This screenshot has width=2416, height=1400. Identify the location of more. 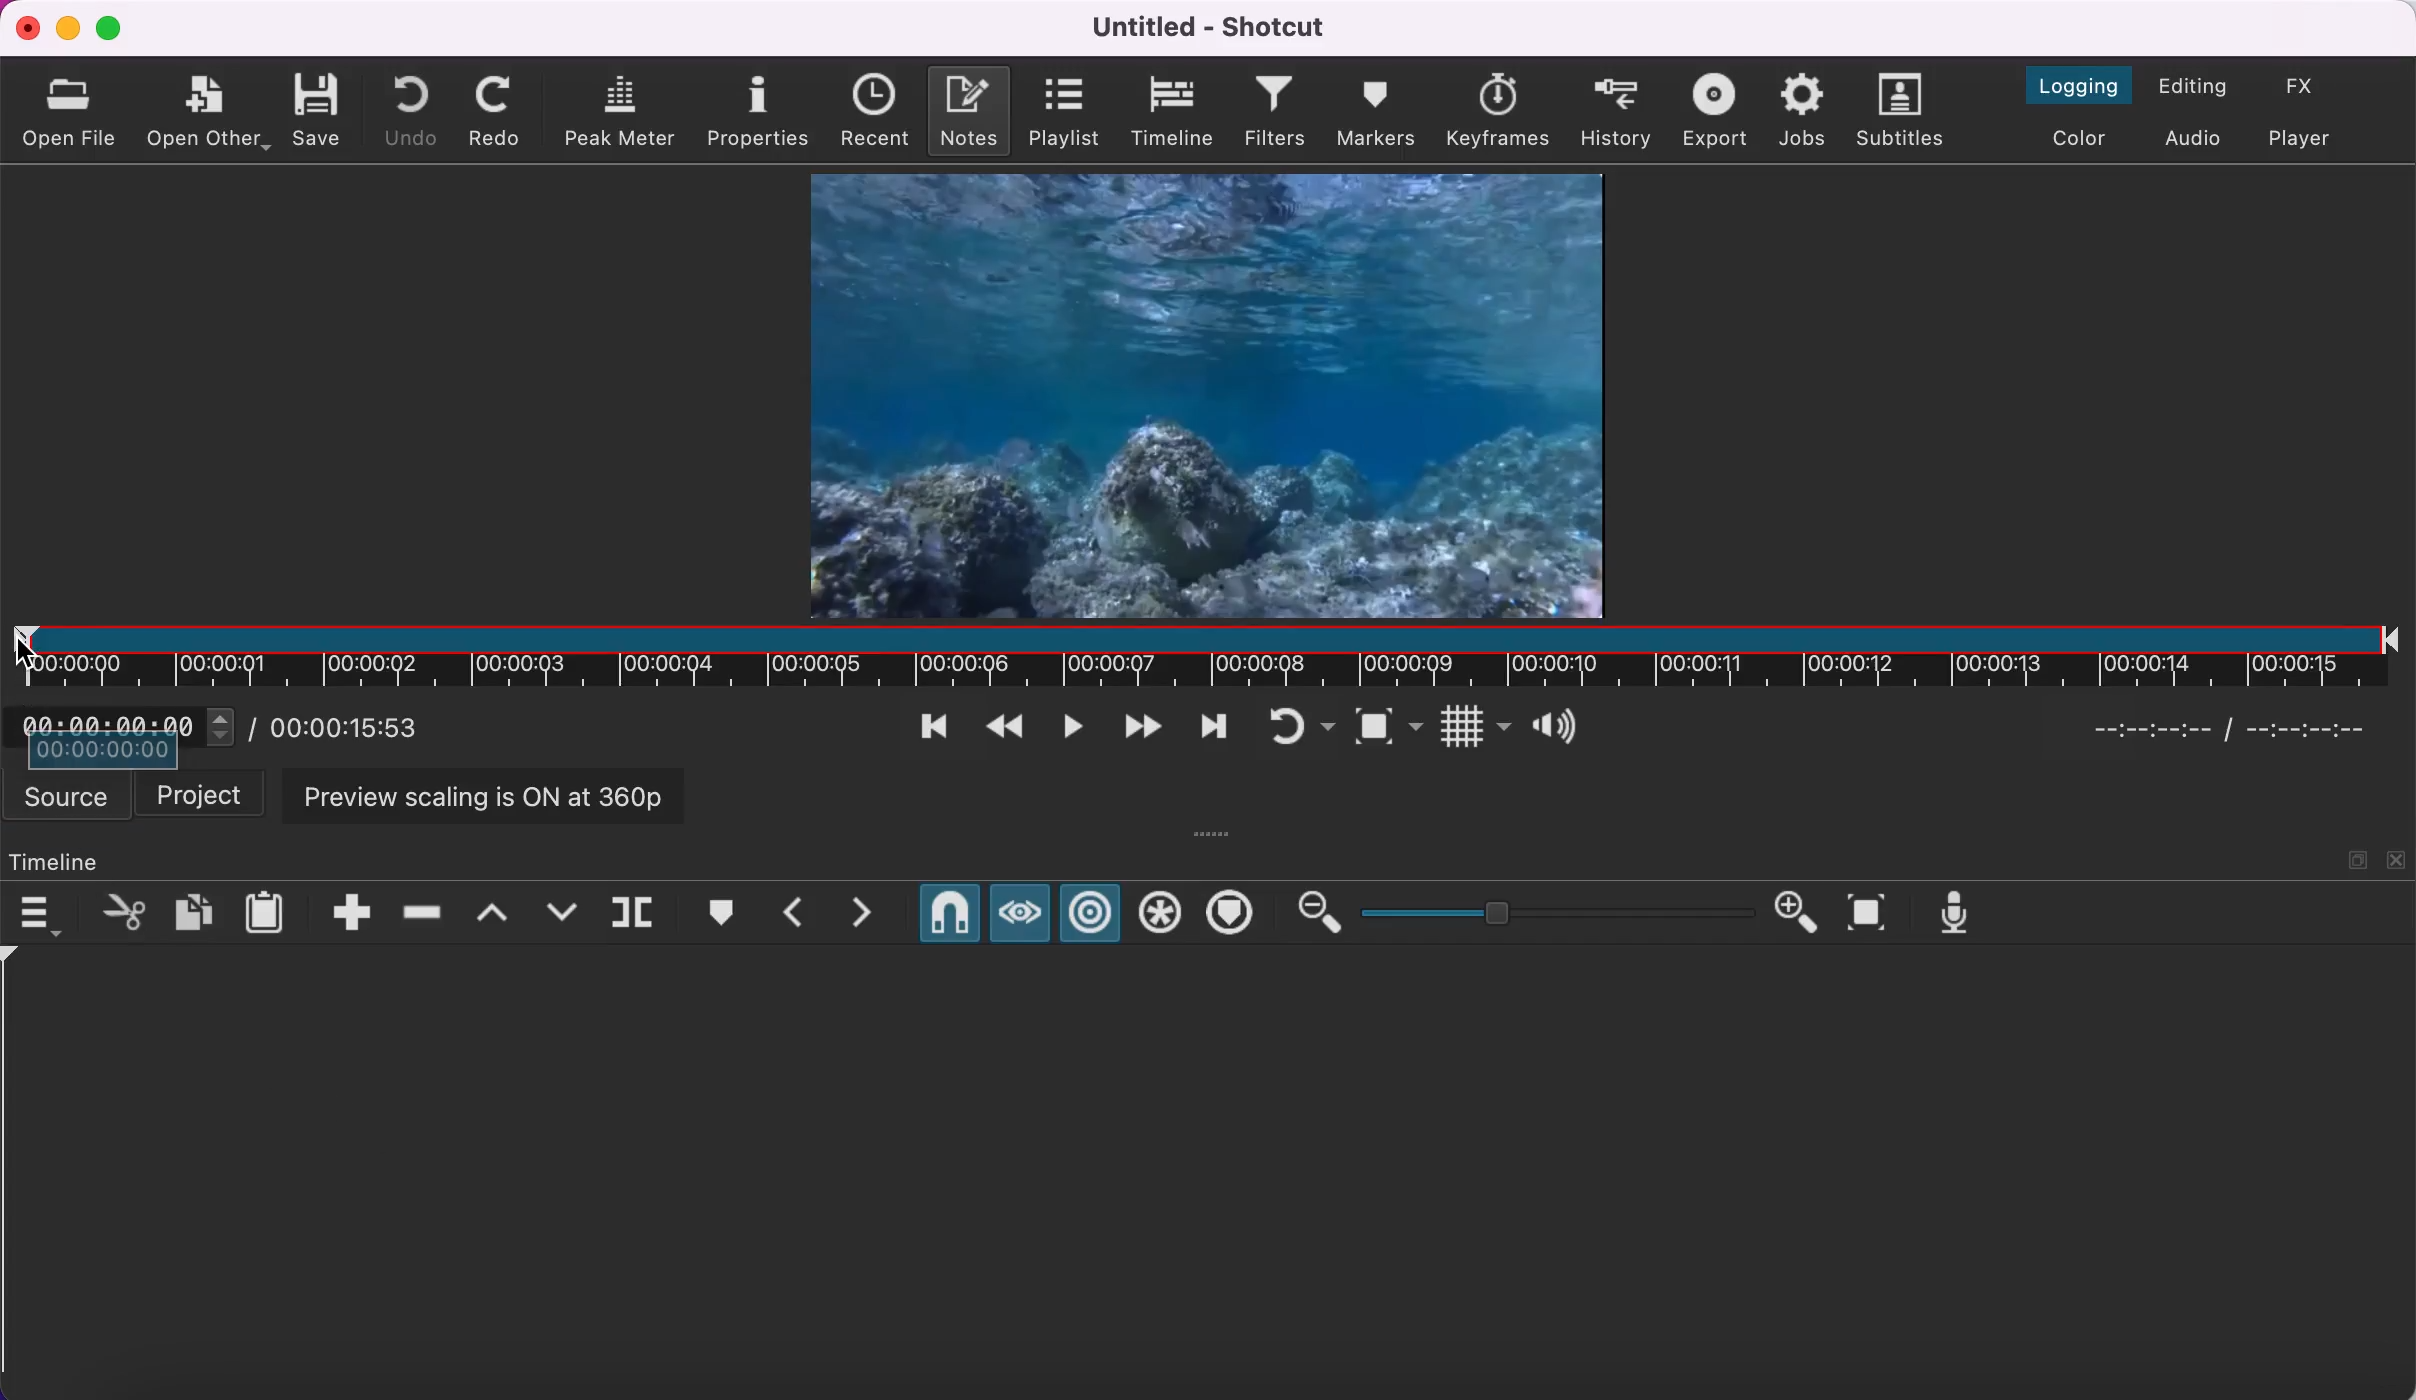
(1216, 832).